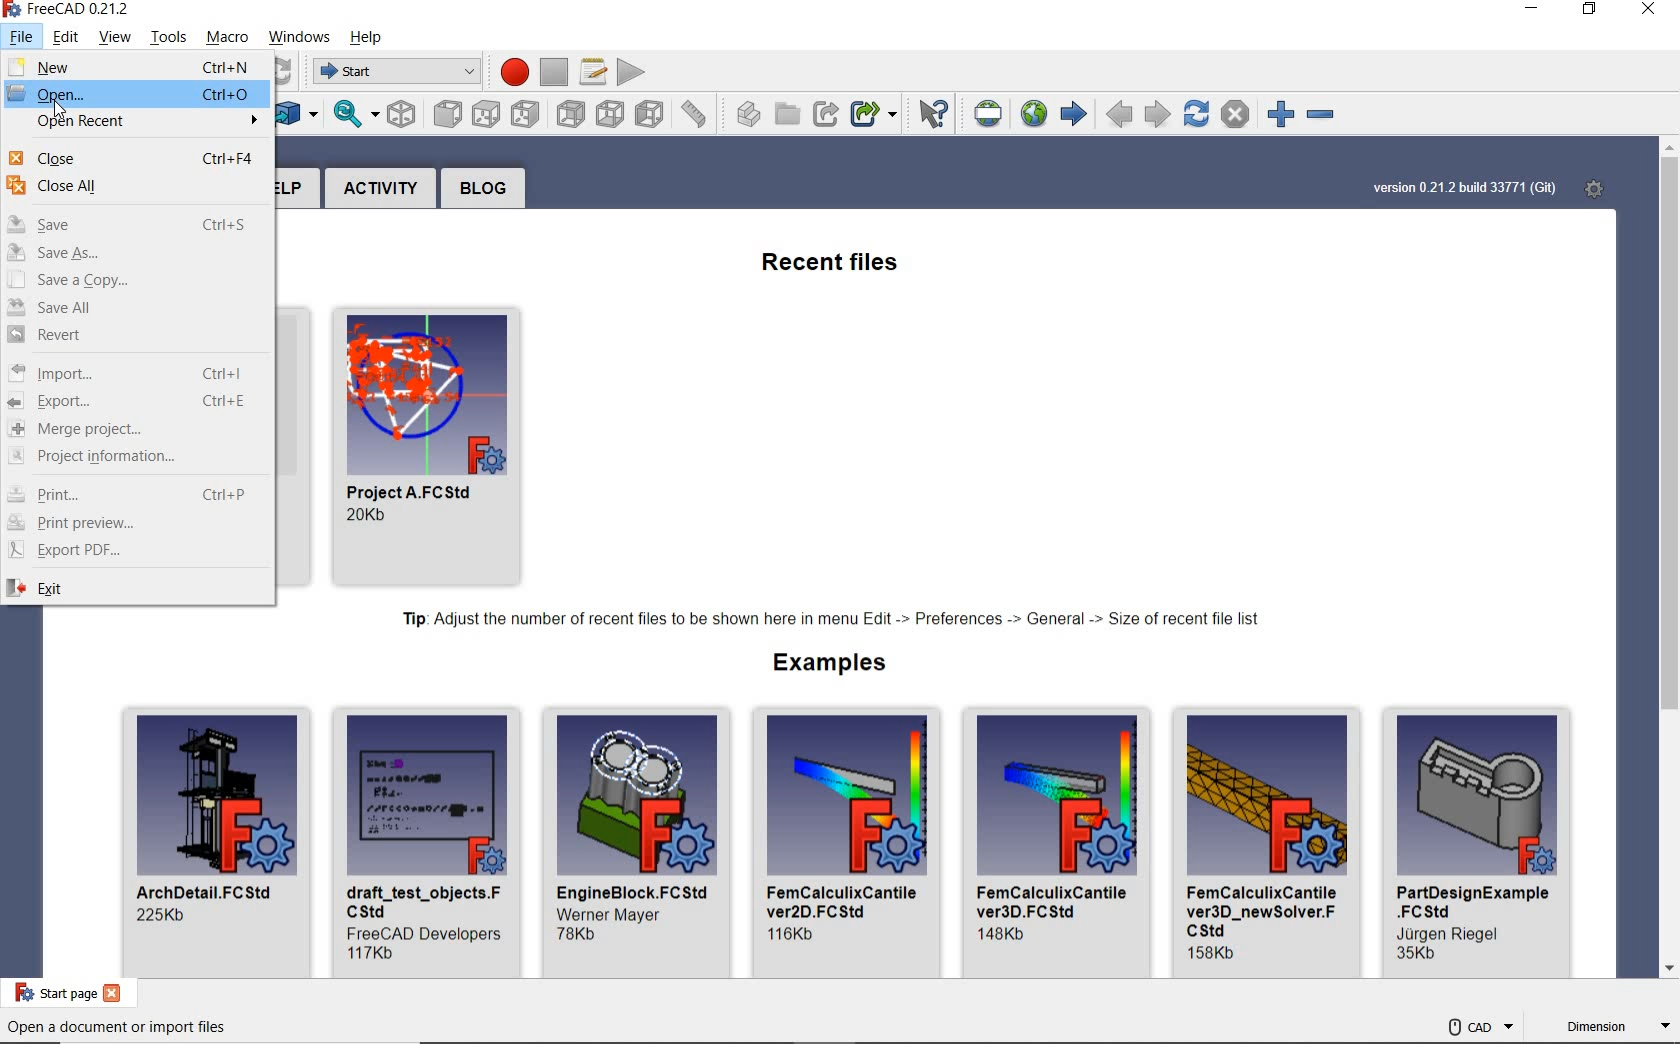 This screenshot has width=1680, height=1044. What do you see at coordinates (833, 664) in the screenshot?
I see `EXAMPLES` at bounding box center [833, 664].